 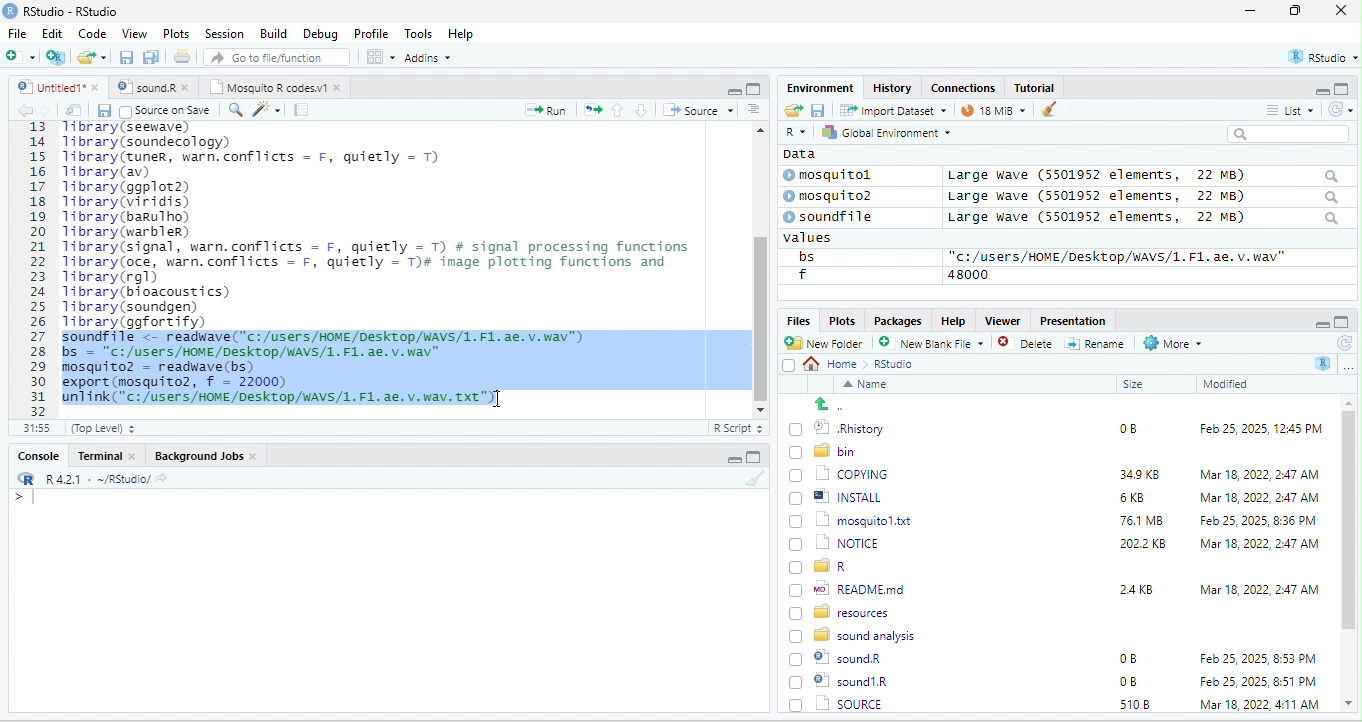 I want to click on folder, so click(x=94, y=57).